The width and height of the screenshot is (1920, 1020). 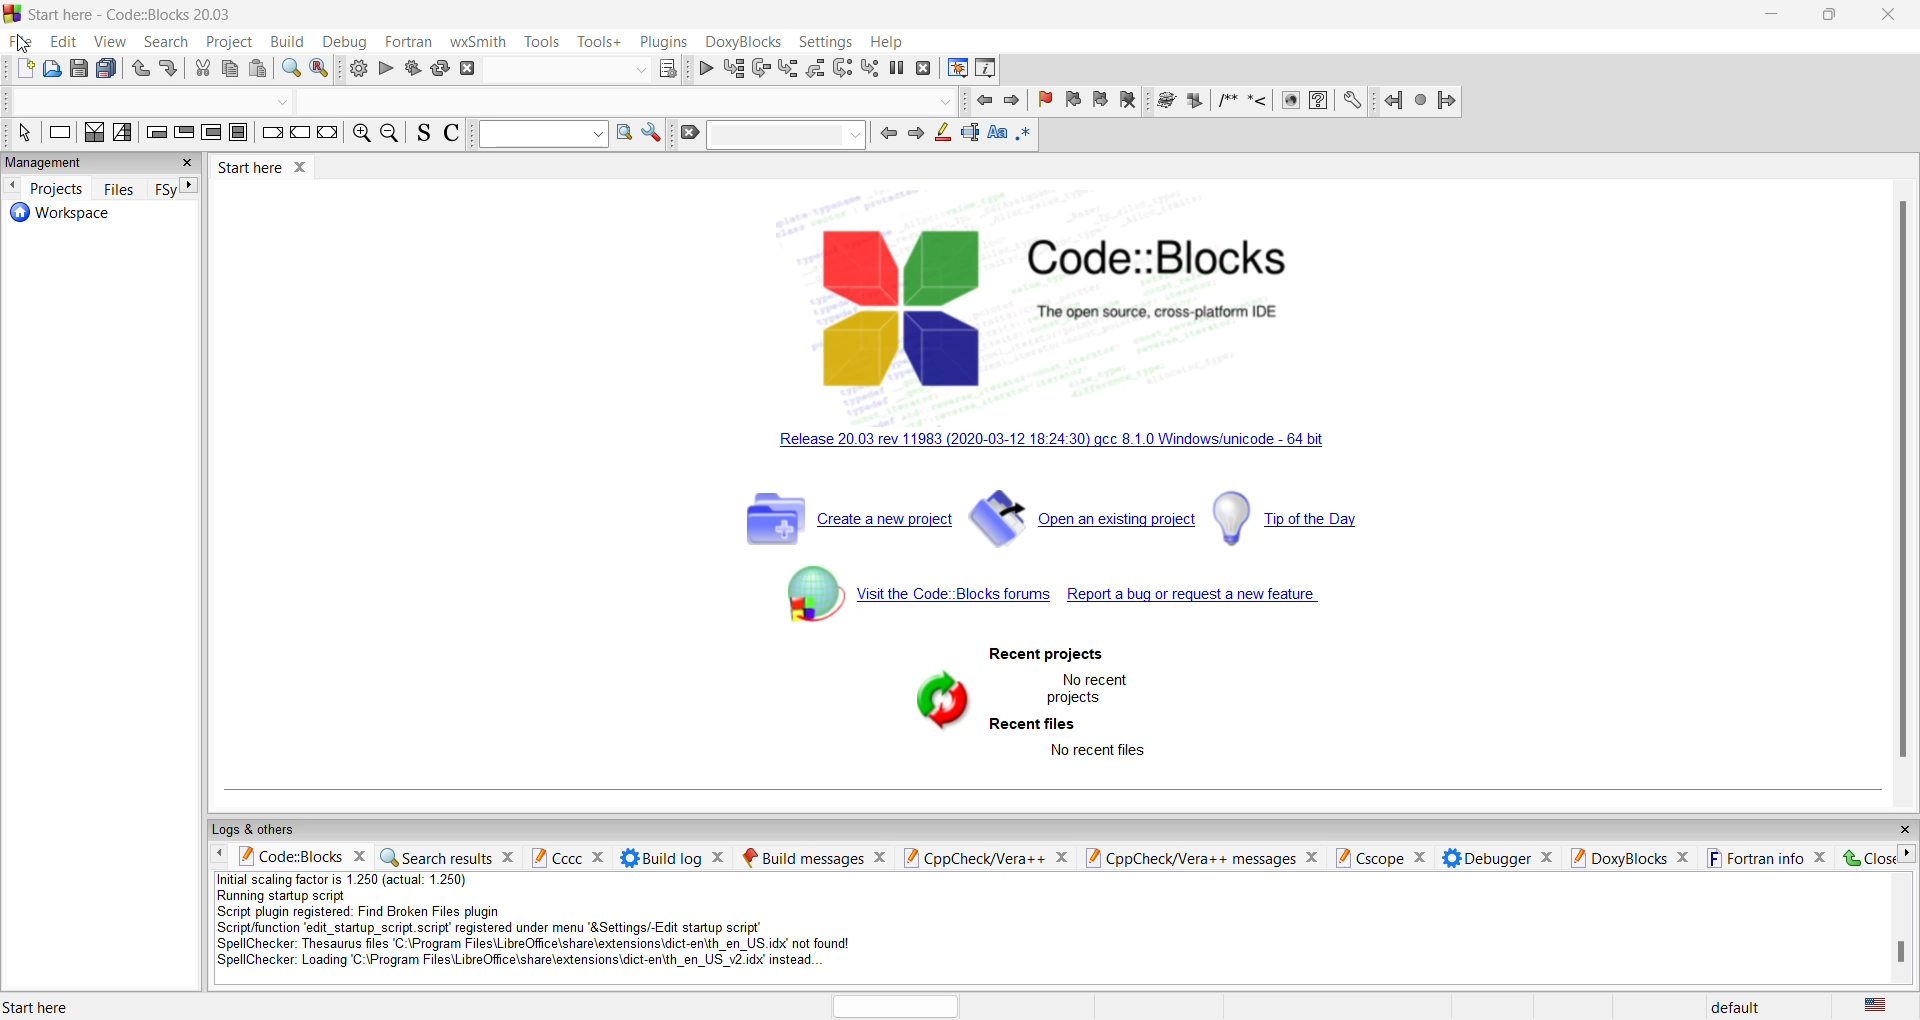 What do you see at coordinates (159, 136) in the screenshot?
I see `entry condition loop` at bounding box center [159, 136].